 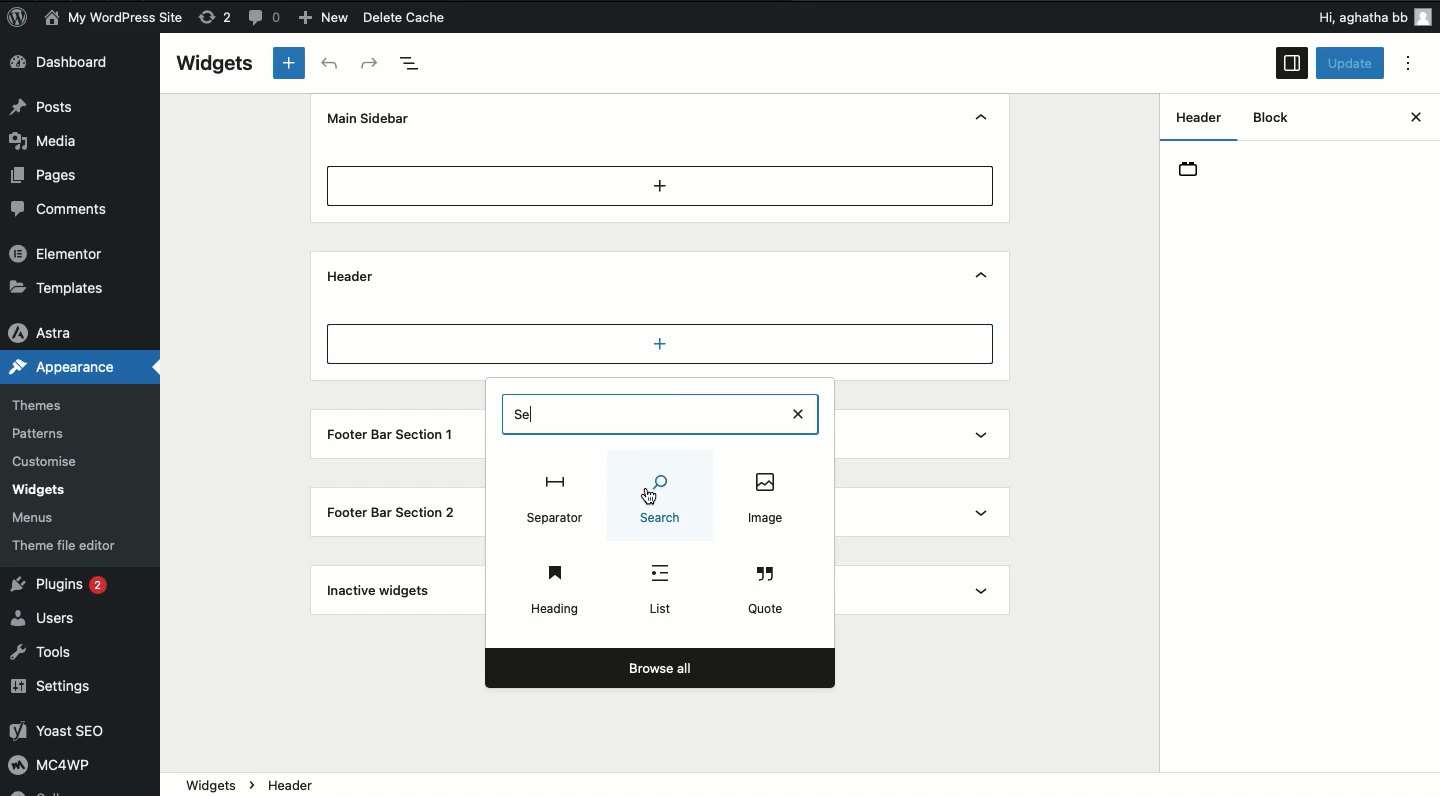 What do you see at coordinates (48, 400) in the screenshot?
I see `Themes` at bounding box center [48, 400].